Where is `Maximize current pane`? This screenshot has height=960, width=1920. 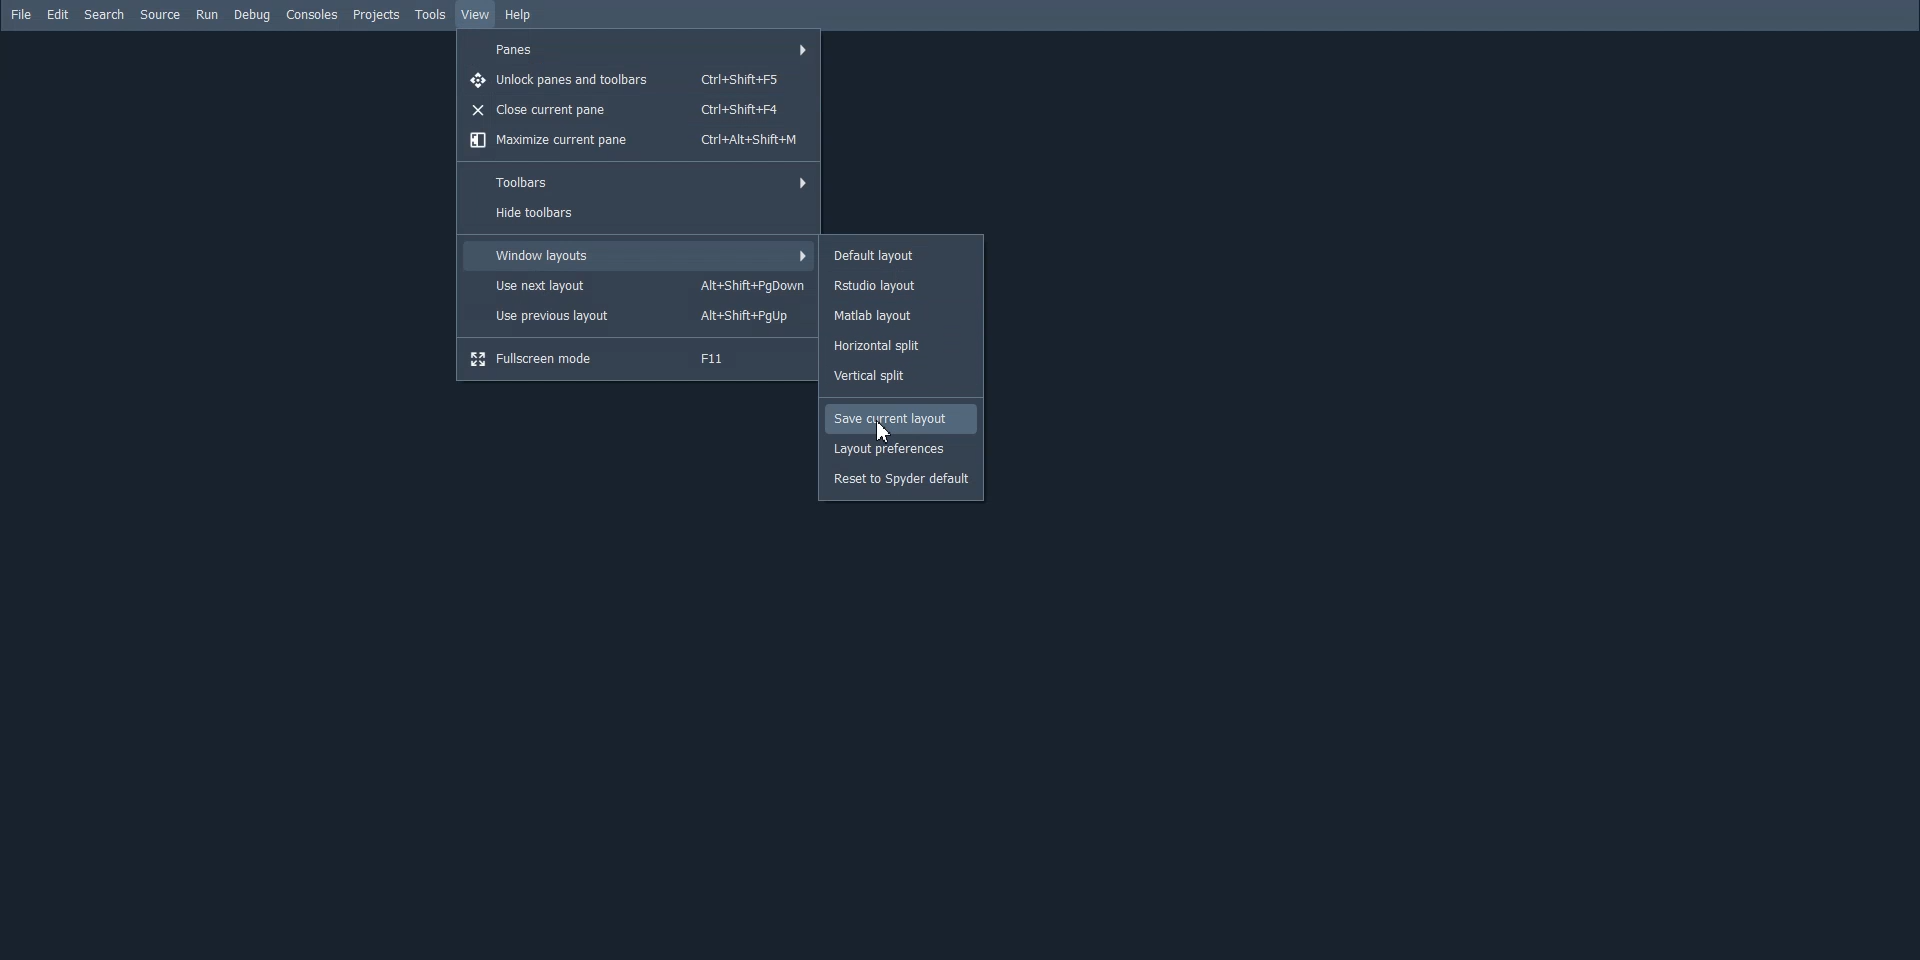 Maximize current pane is located at coordinates (636, 141).